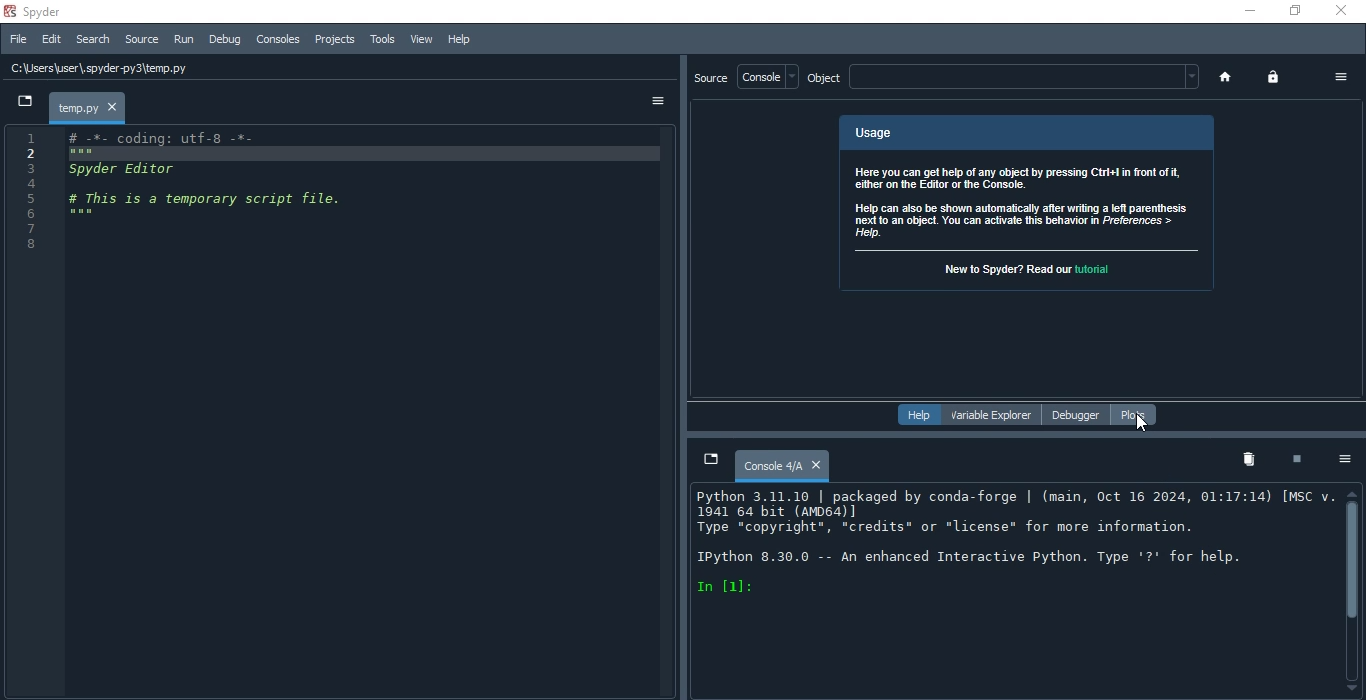  What do you see at coordinates (1349, 592) in the screenshot?
I see `scroll bar` at bounding box center [1349, 592].